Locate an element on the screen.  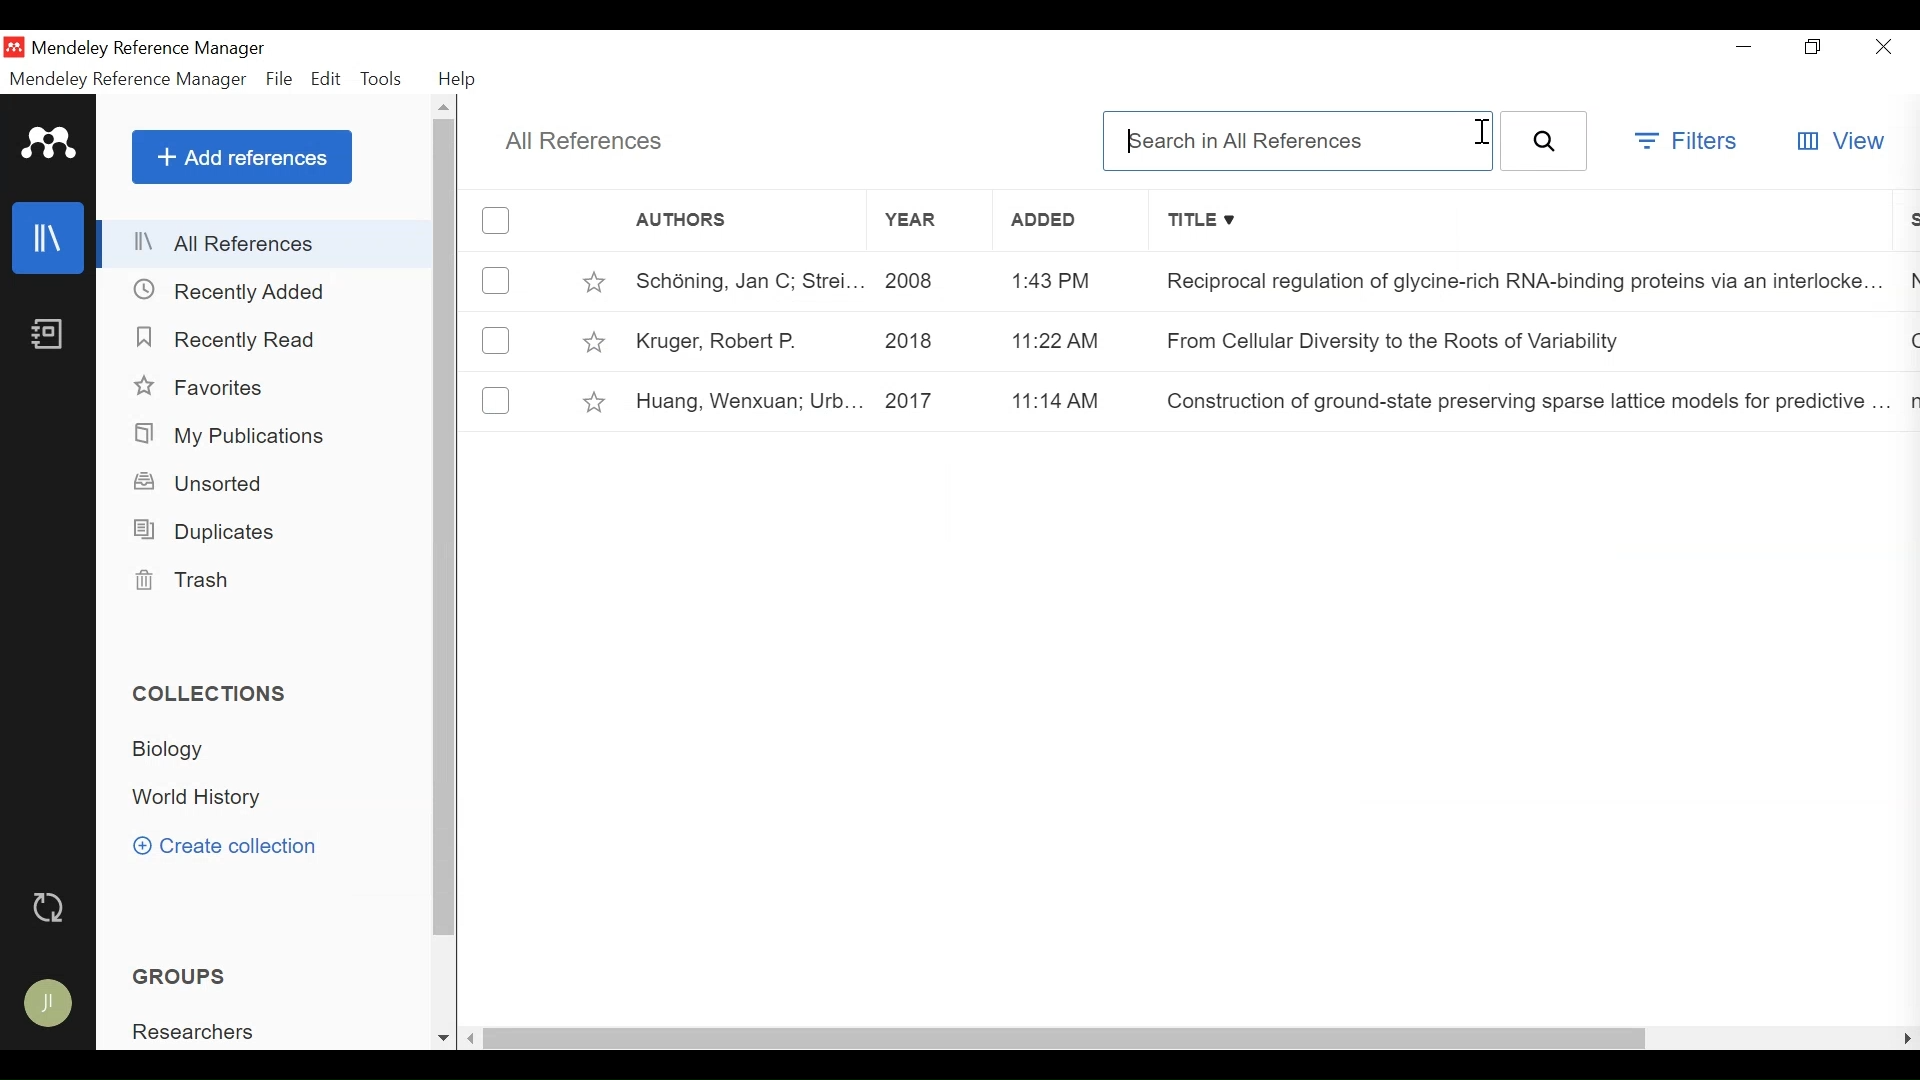
Notebook is located at coordinates (49, 333).